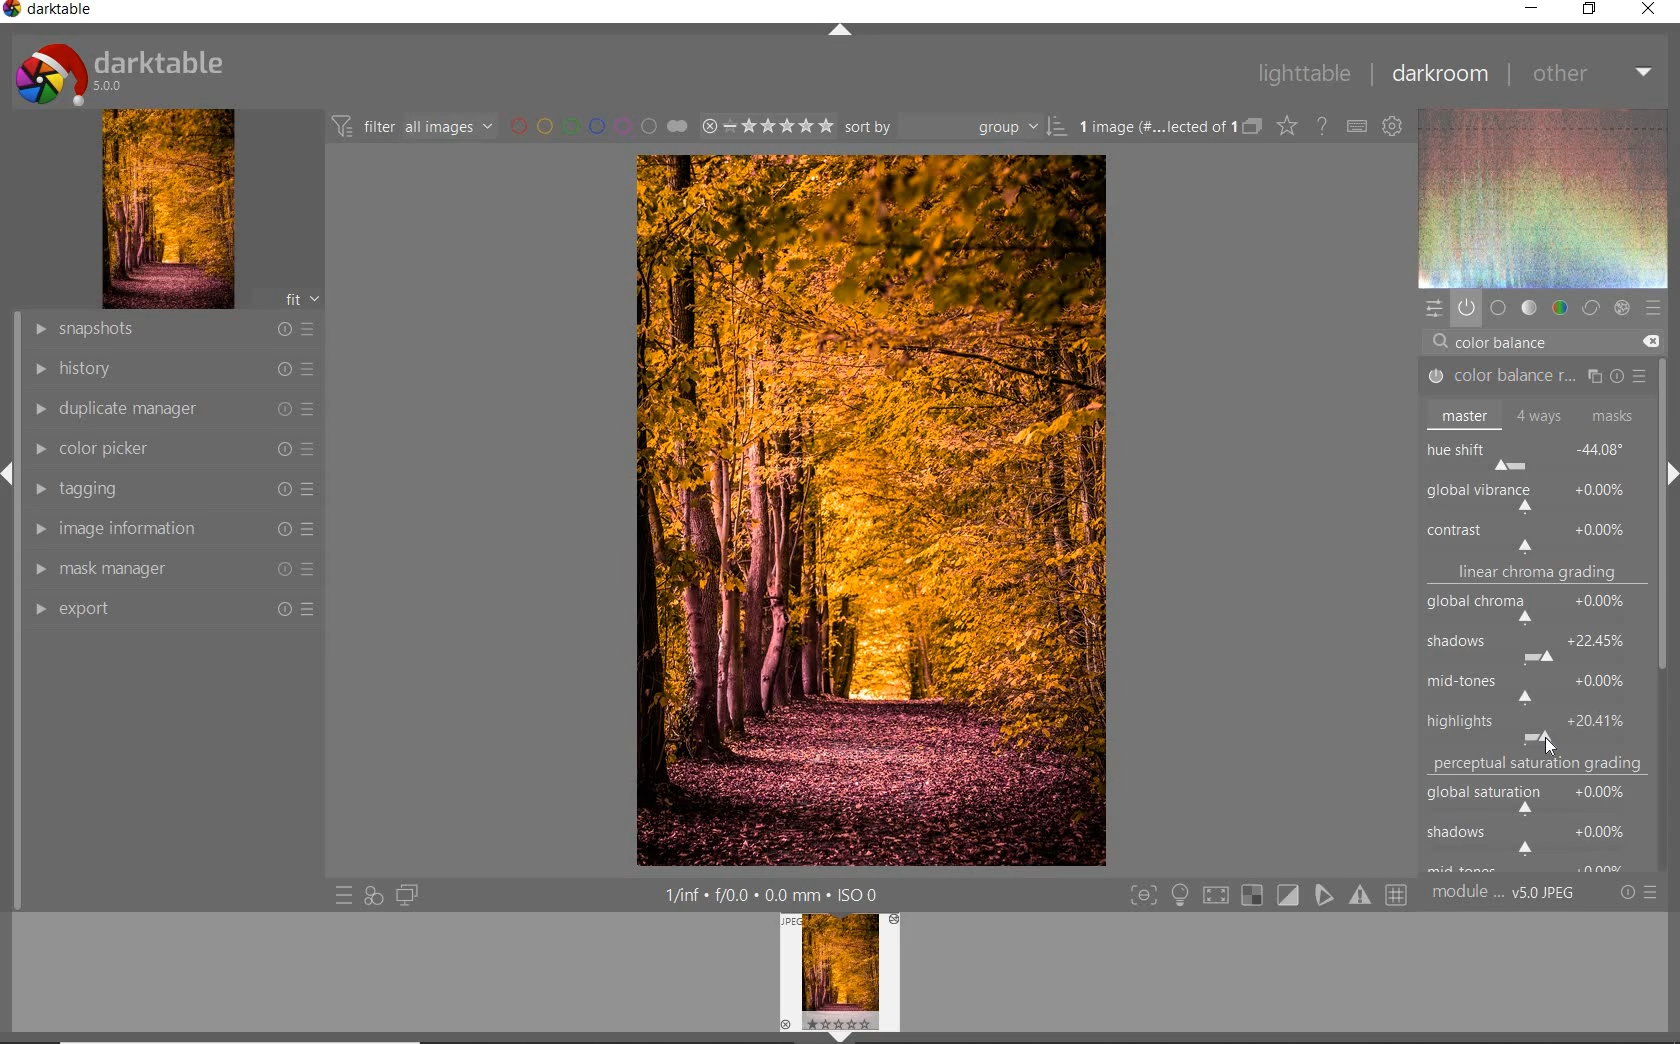  What do you see at coordinates (1441, 73) in the screenshot?
I see `darkroom` at bounding box center [1441, 73].